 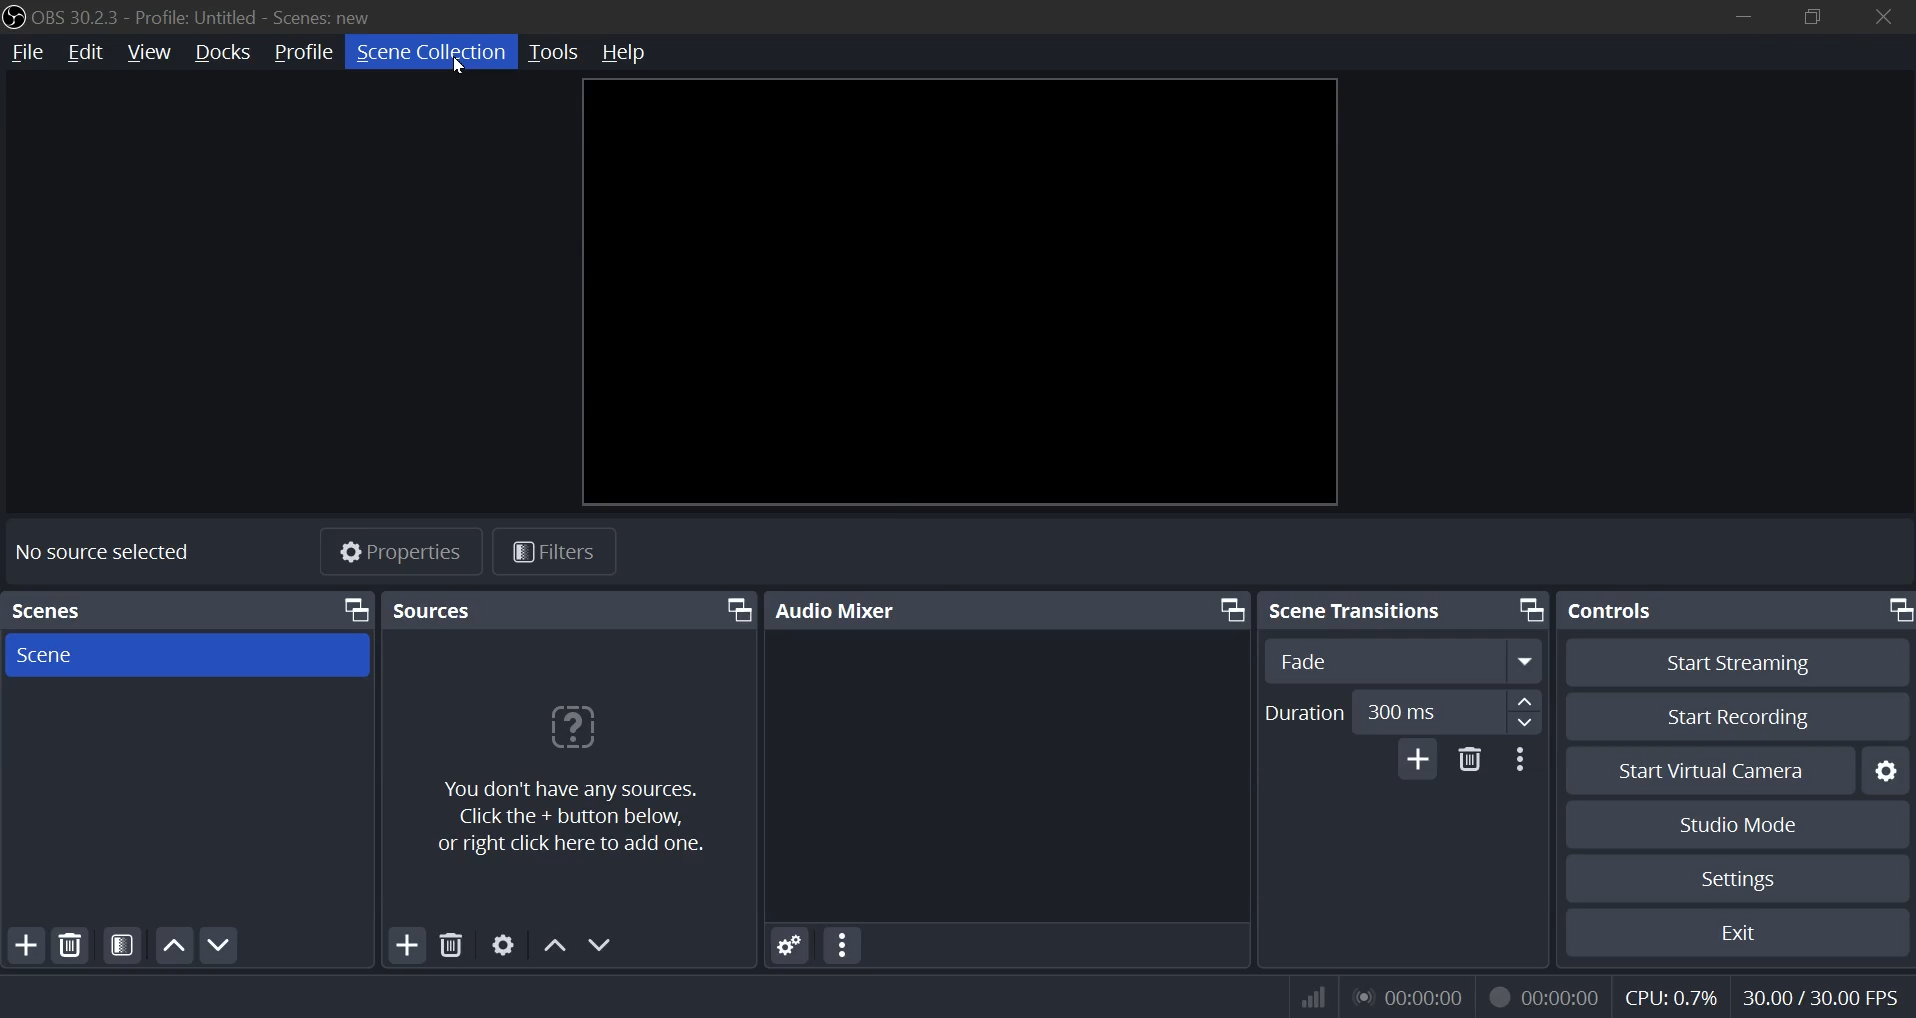 I want to click on help, so click(x=625, y=52).